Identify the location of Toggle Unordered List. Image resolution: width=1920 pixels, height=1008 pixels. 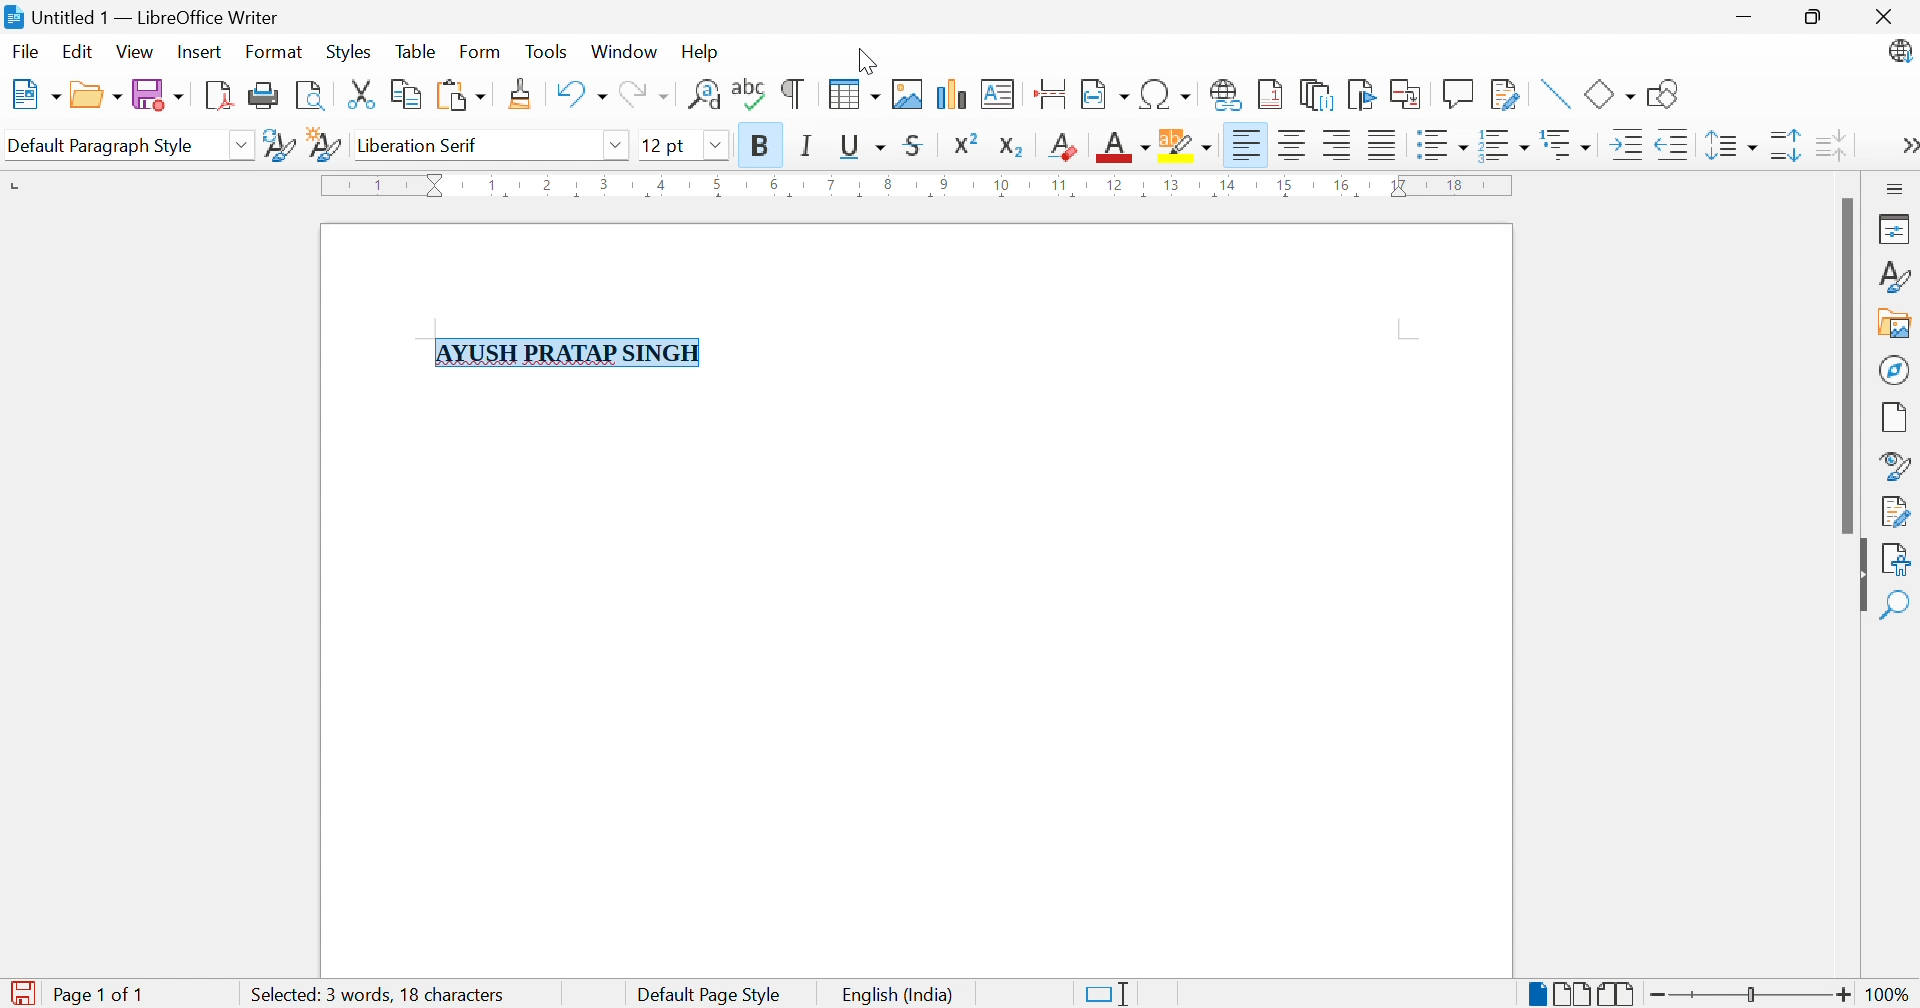
(1443, 145).